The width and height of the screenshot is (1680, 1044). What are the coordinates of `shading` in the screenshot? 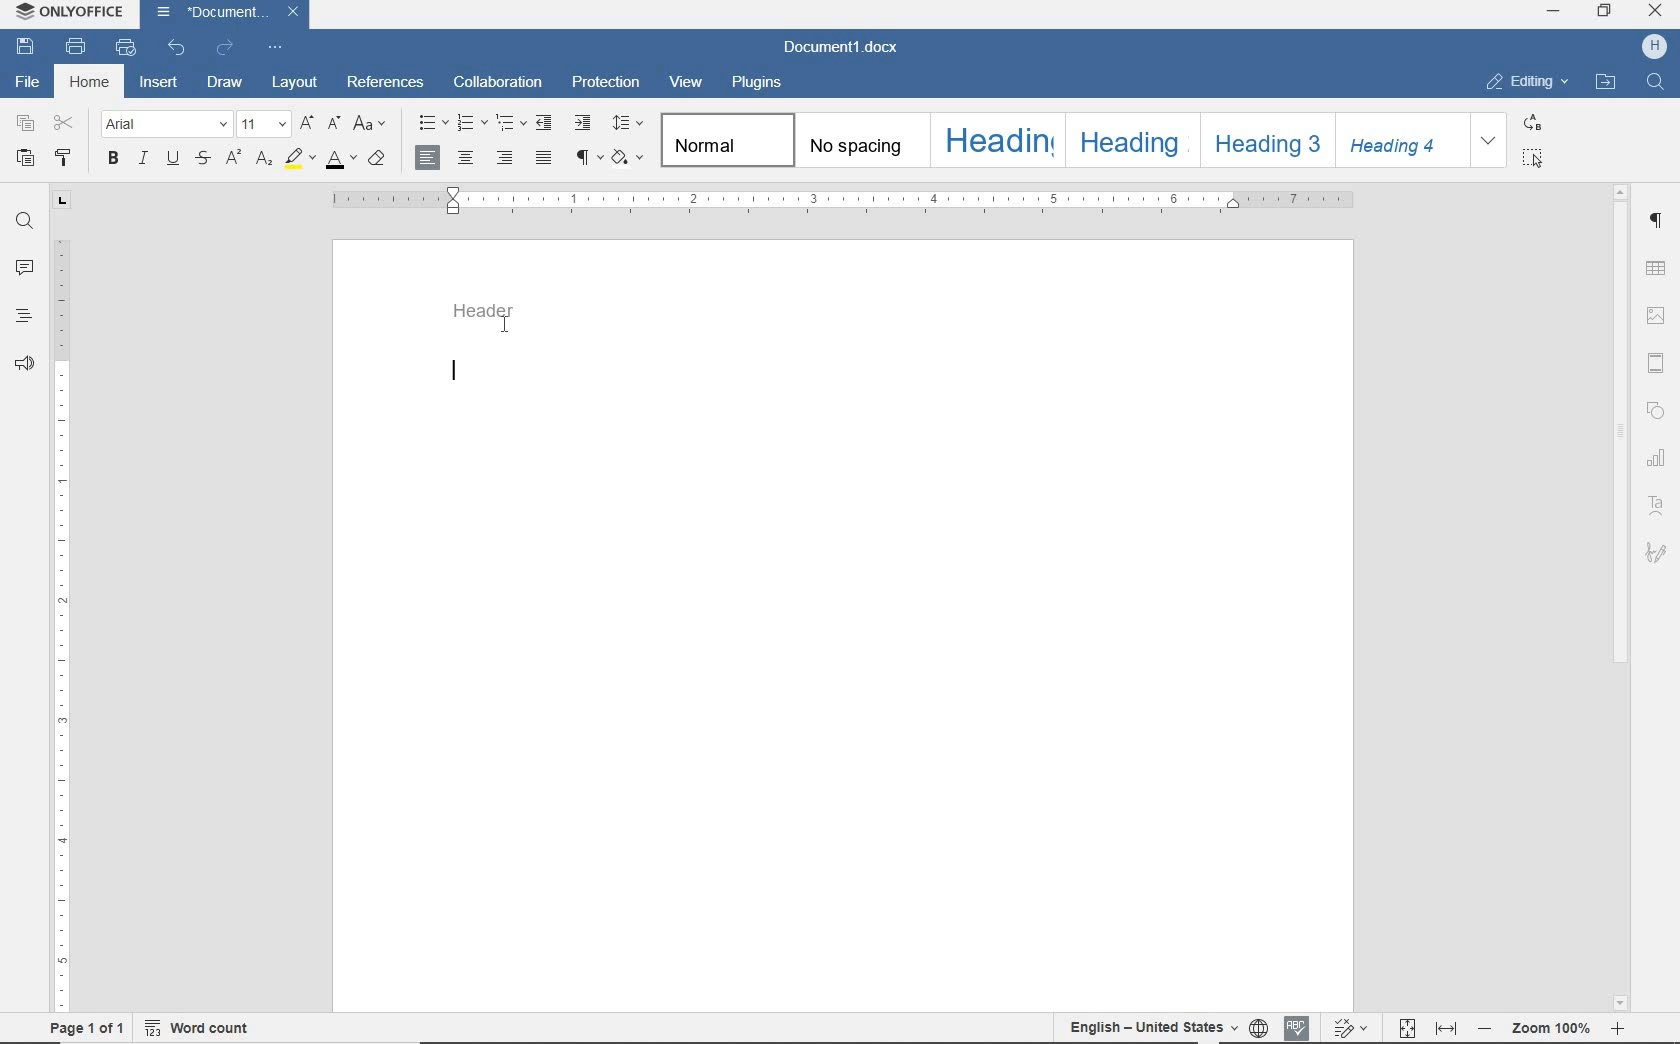 It's located at (630, 157).